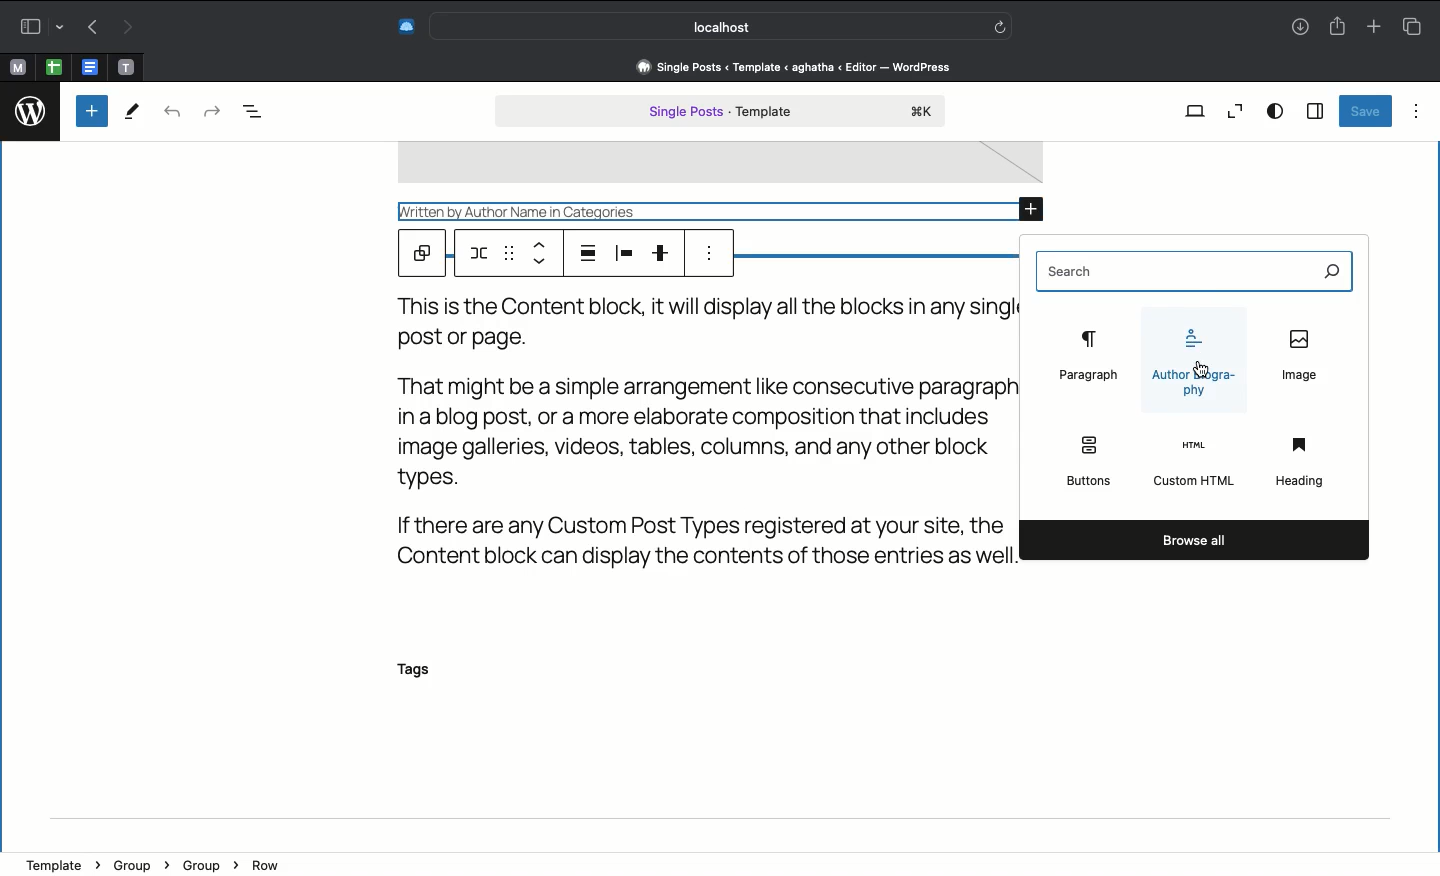 The height and width of the screenshot is (876, 1440). What do you see at coordinates (1196, 110) in the screenshot?
I see `View` at bounding box center [1196, 110].